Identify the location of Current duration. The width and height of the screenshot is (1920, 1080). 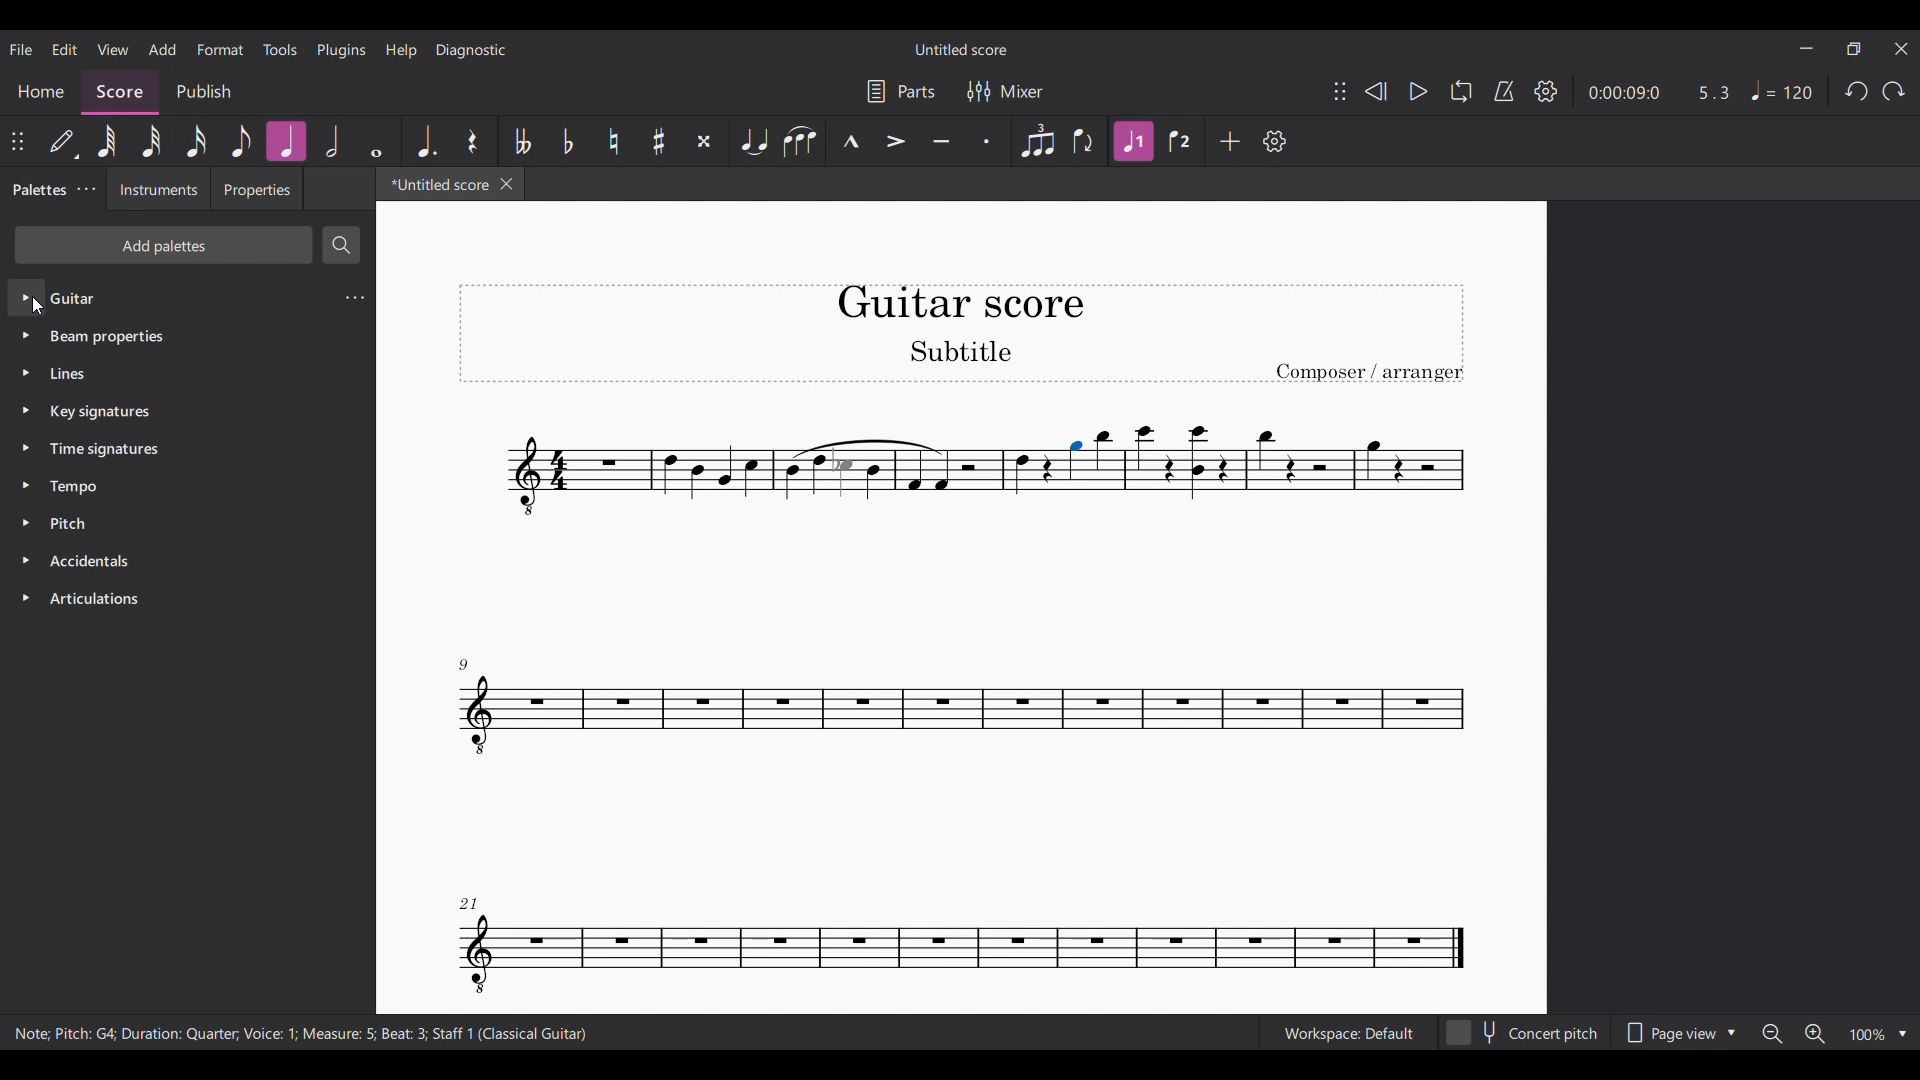
(1624, 91).